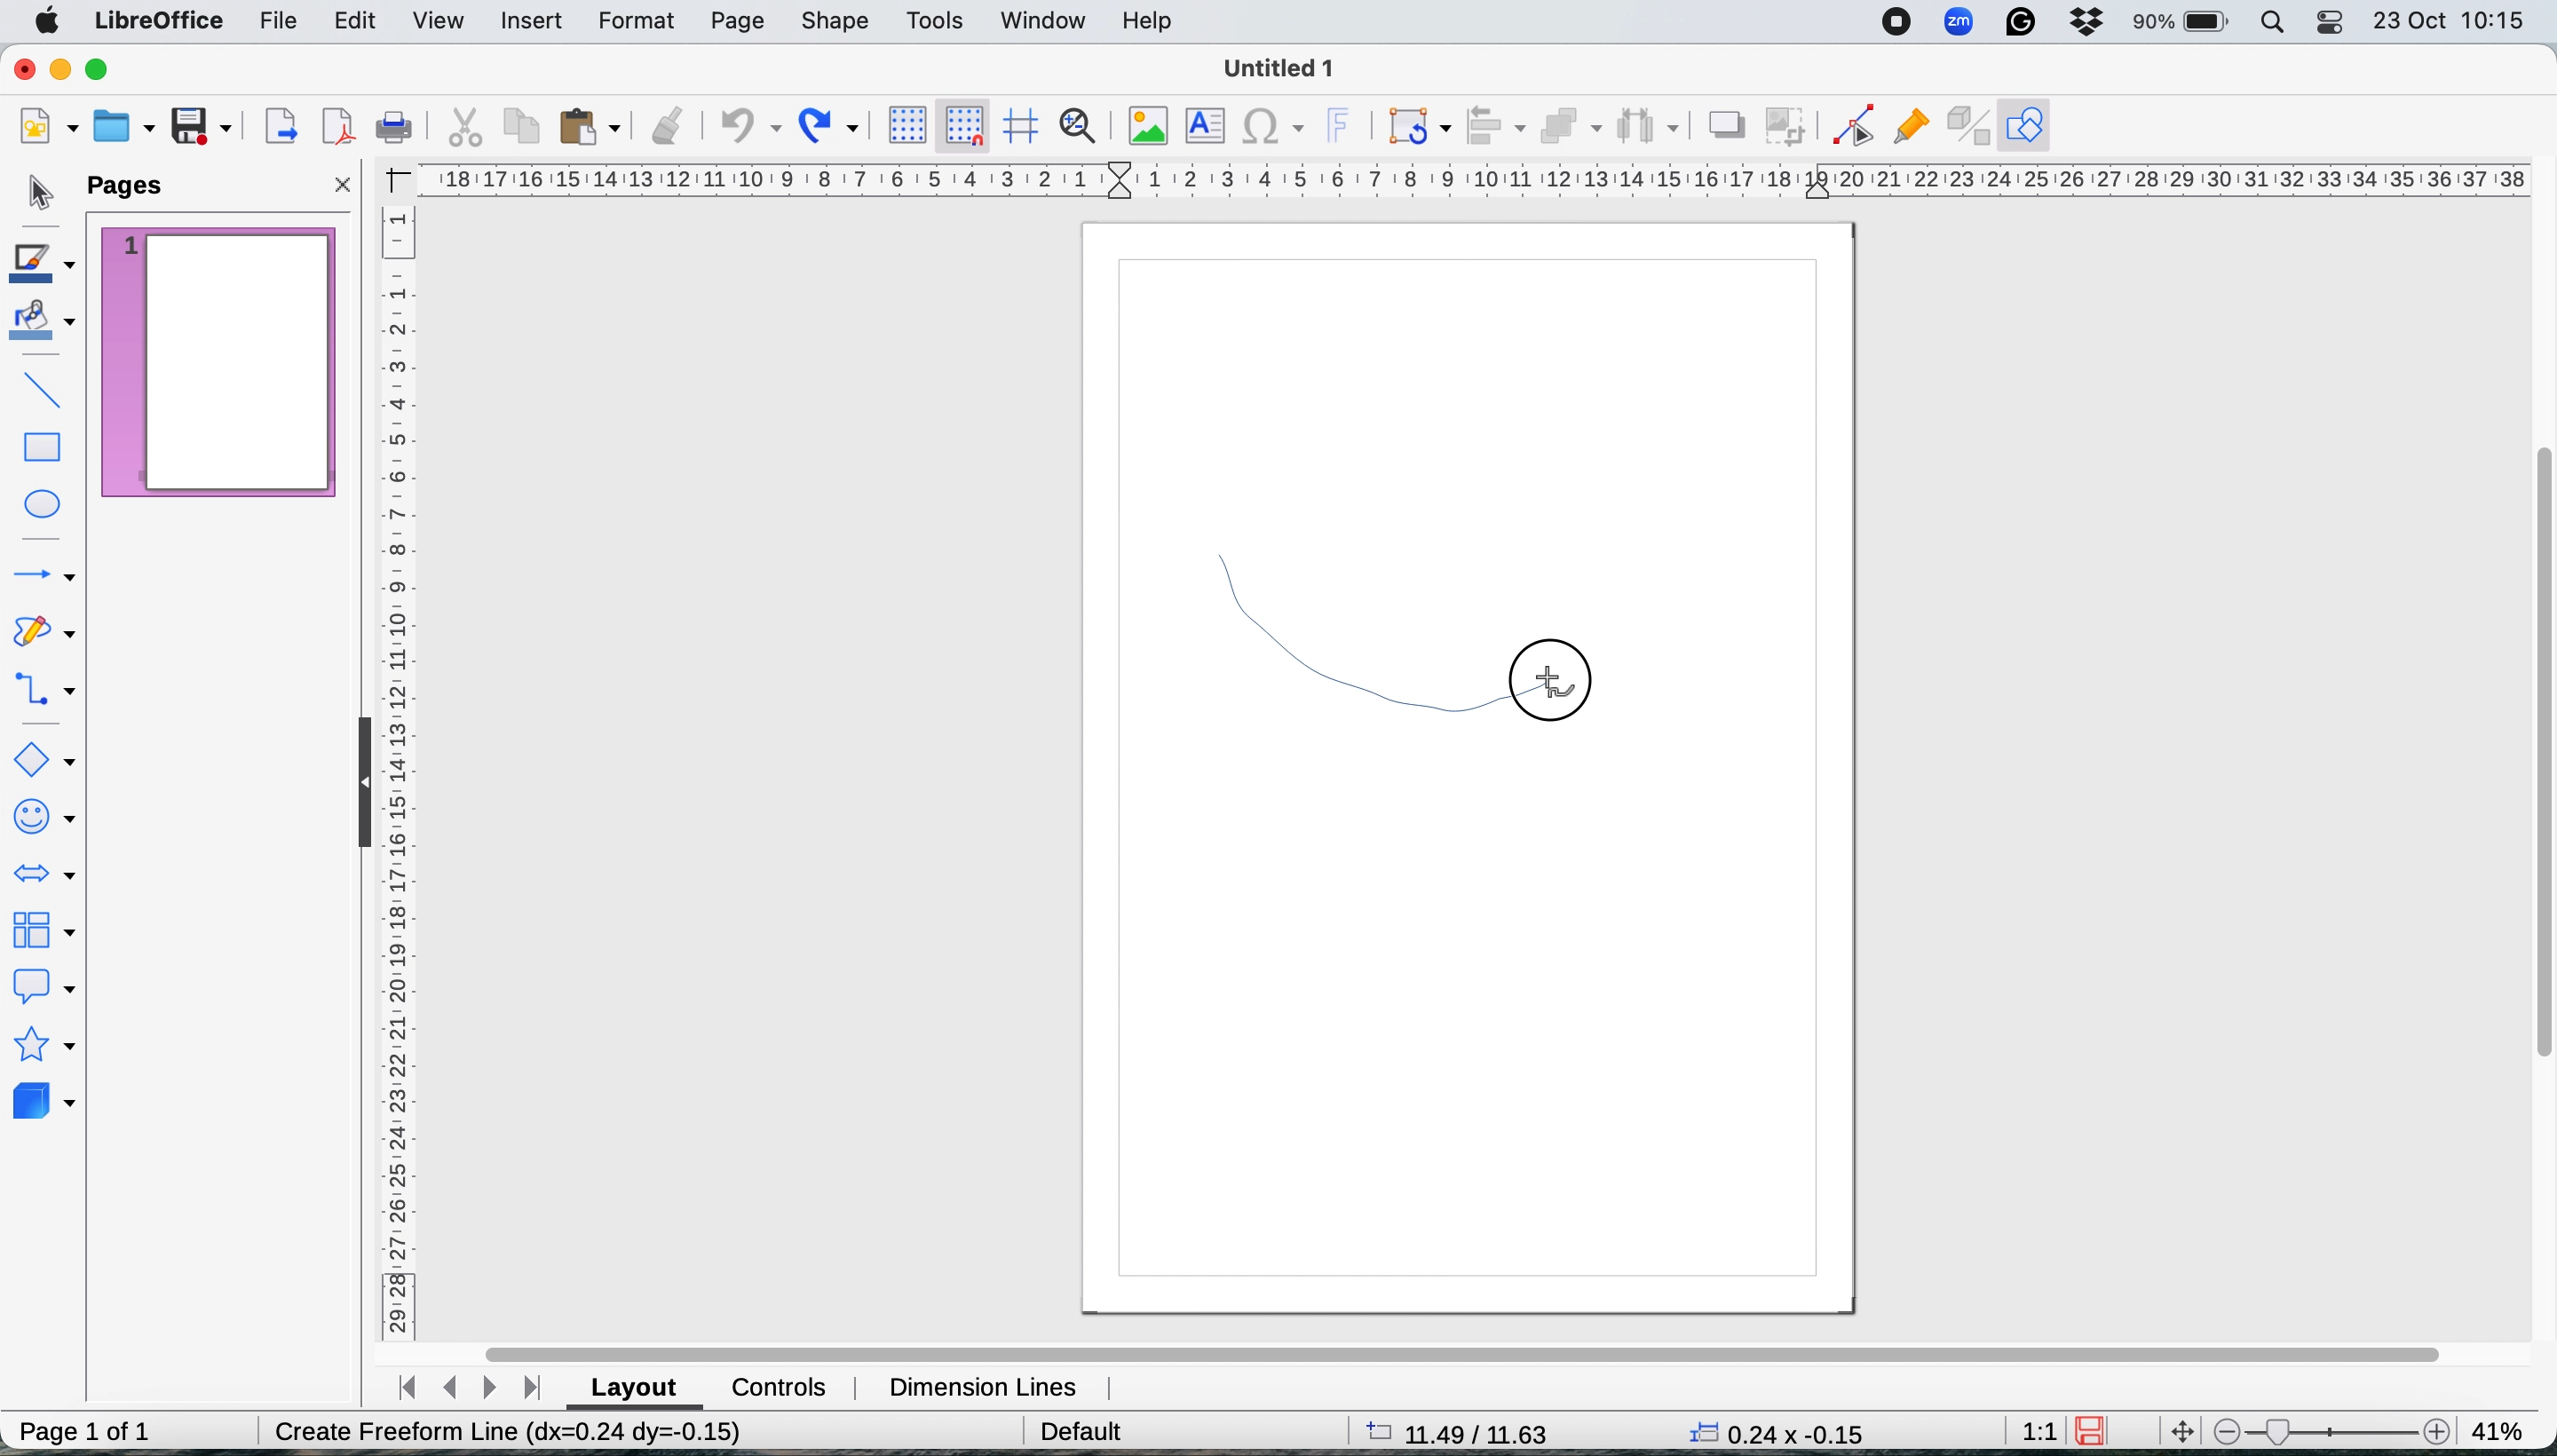  What do you see at coordinates (1153, 129) in the screenshot?
I see `insert image` at bounding box center [1153, 129].